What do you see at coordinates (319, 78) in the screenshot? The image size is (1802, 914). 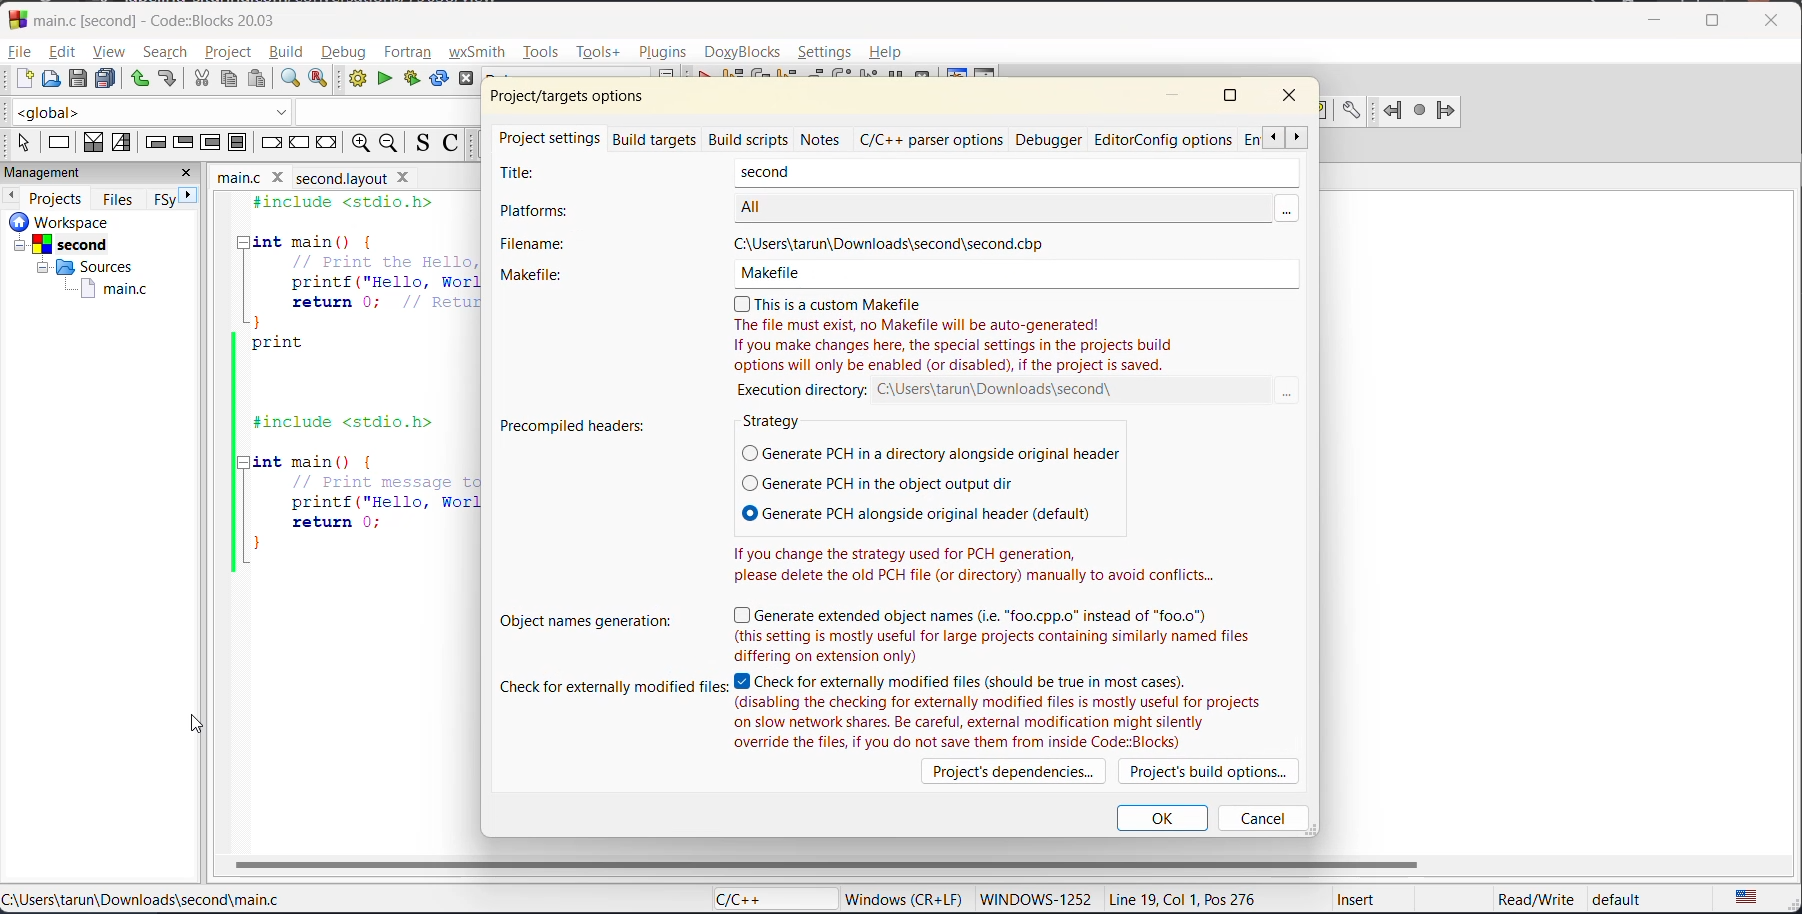 I see `replace` at bounding box center [319, 78].